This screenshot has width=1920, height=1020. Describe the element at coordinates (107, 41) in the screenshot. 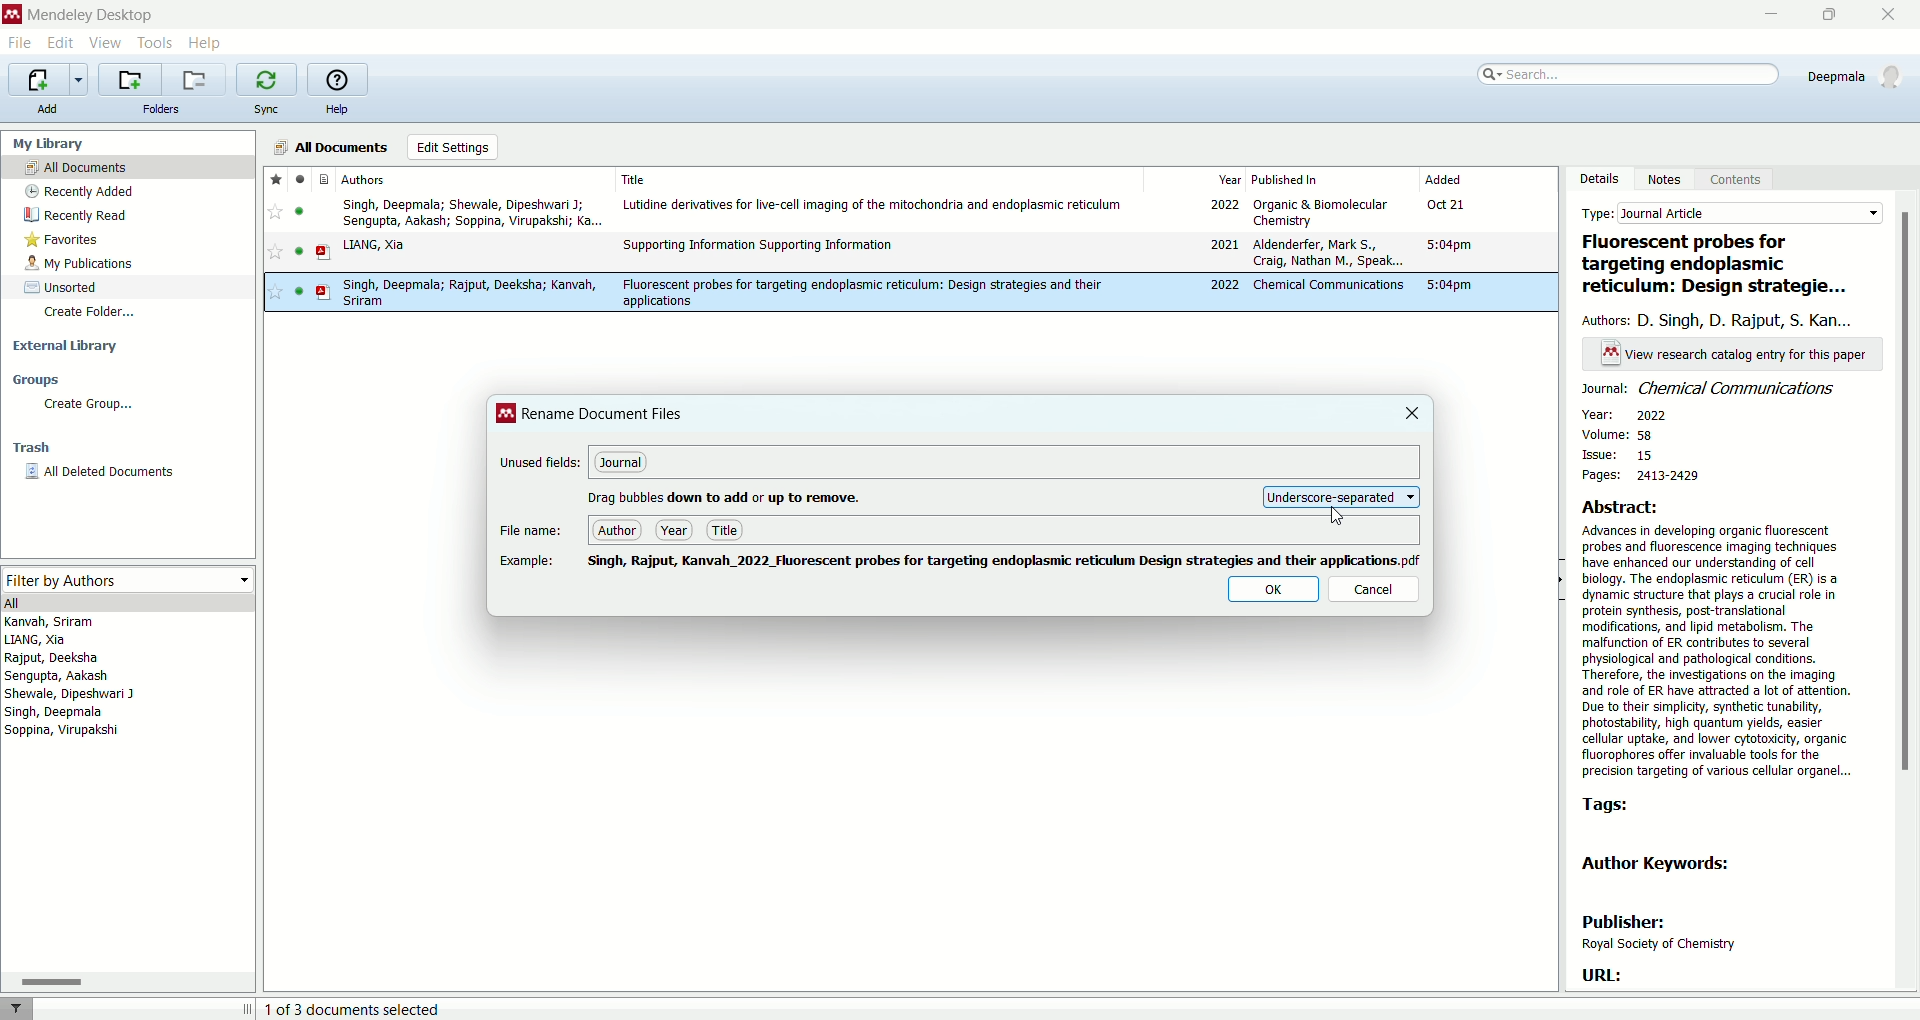

I see `view` at that location.